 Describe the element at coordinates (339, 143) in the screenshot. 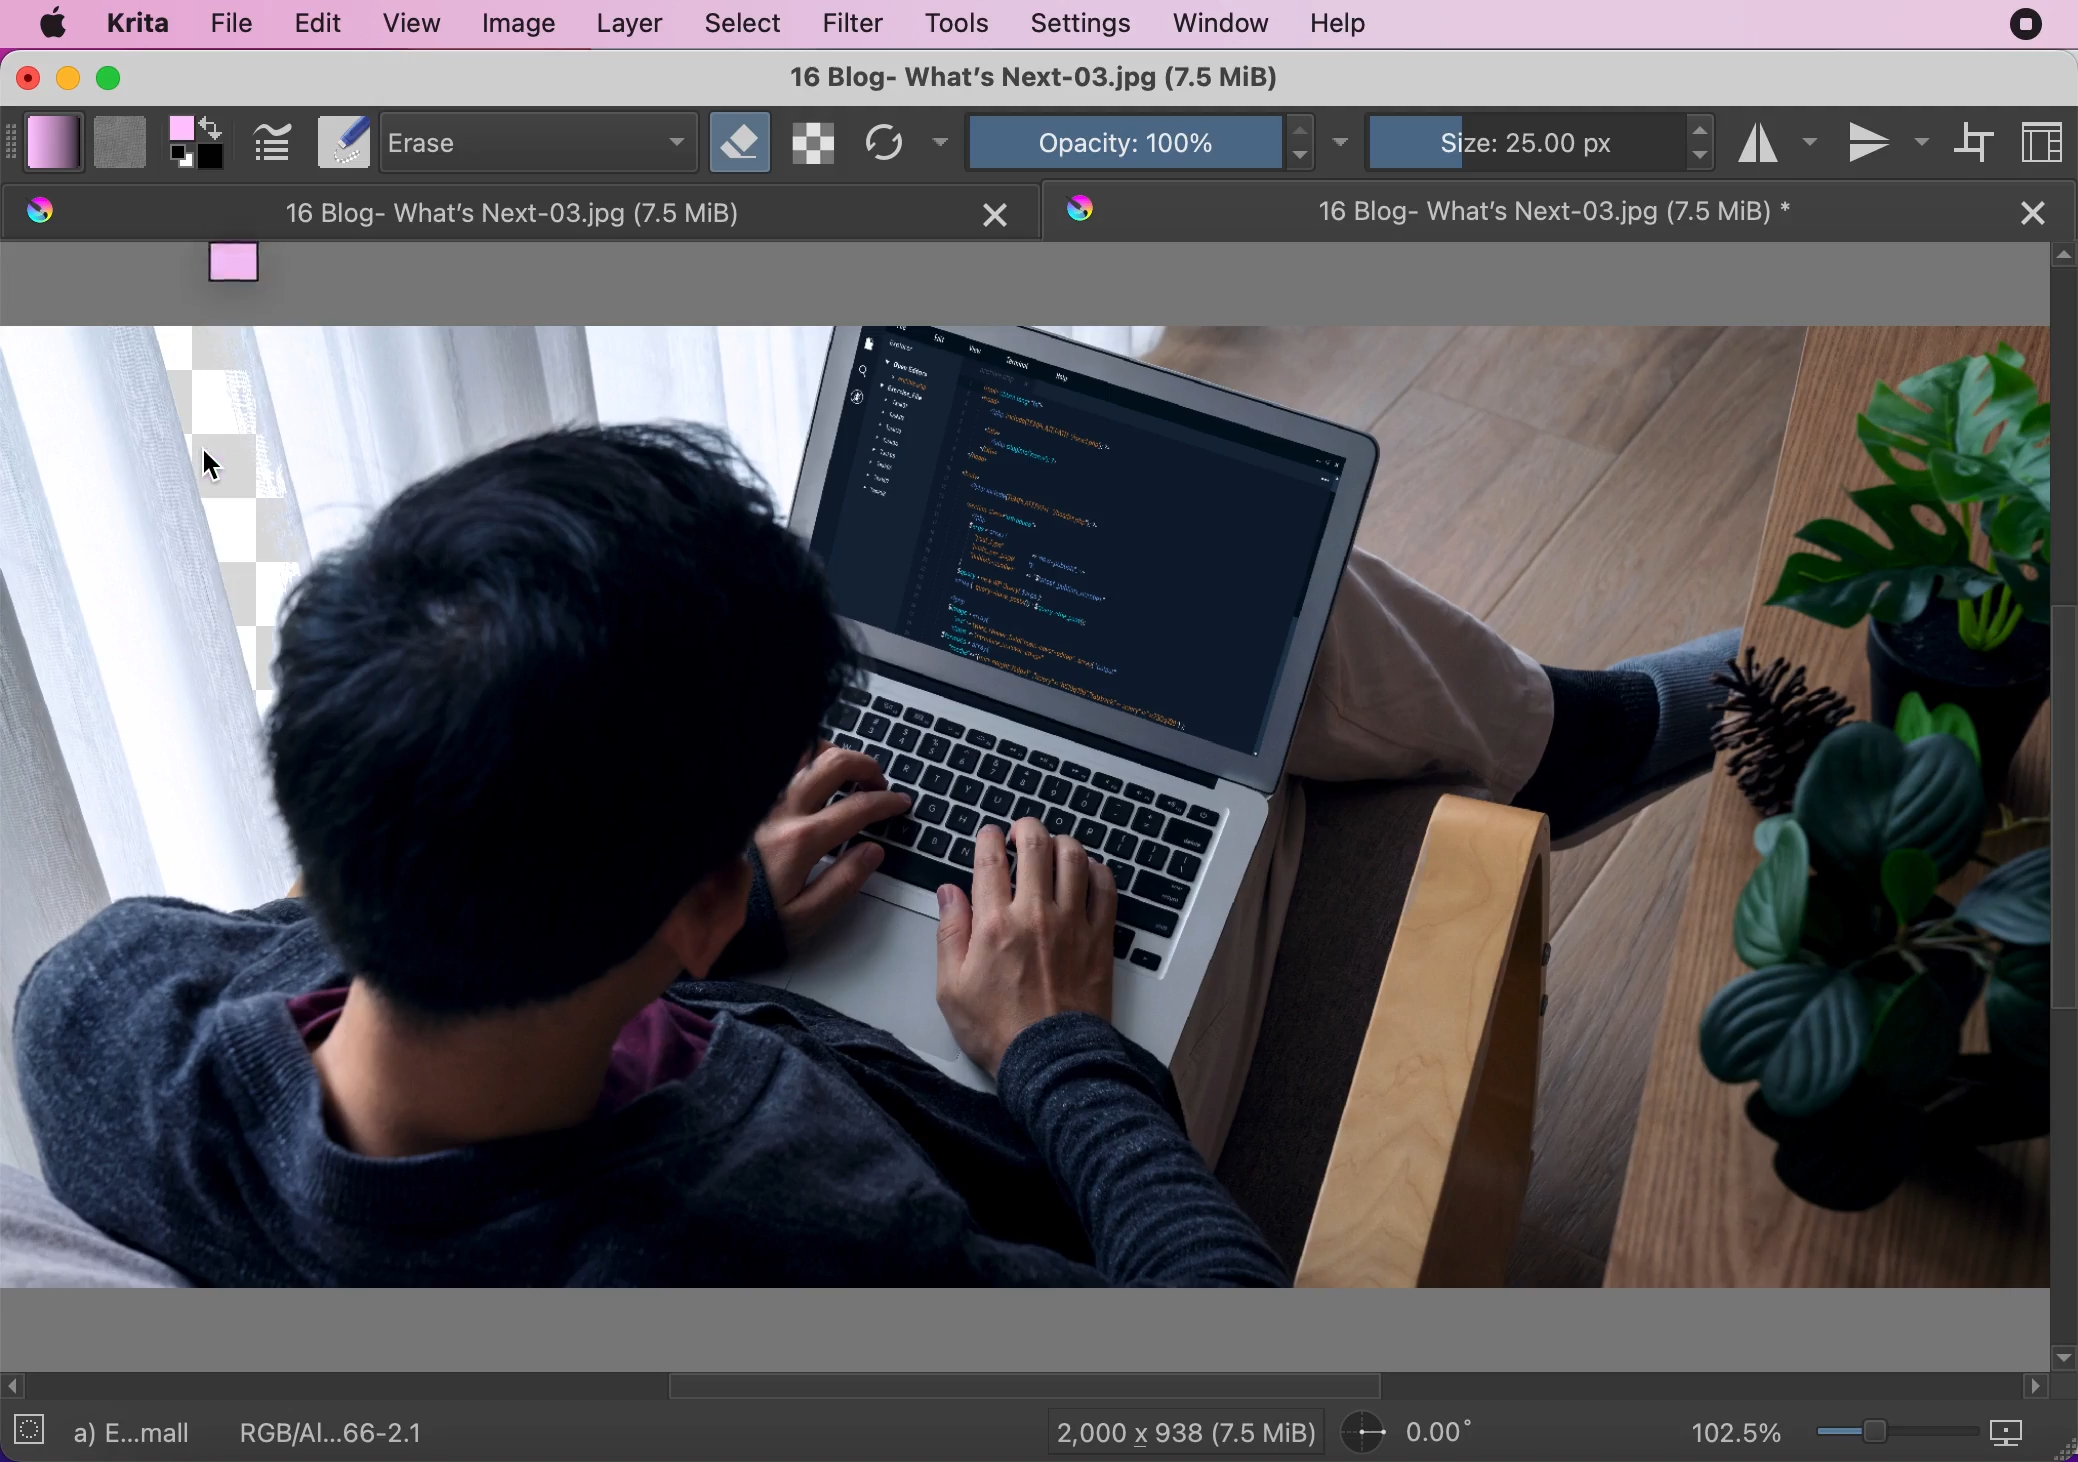

I see `Notepad` at that location.